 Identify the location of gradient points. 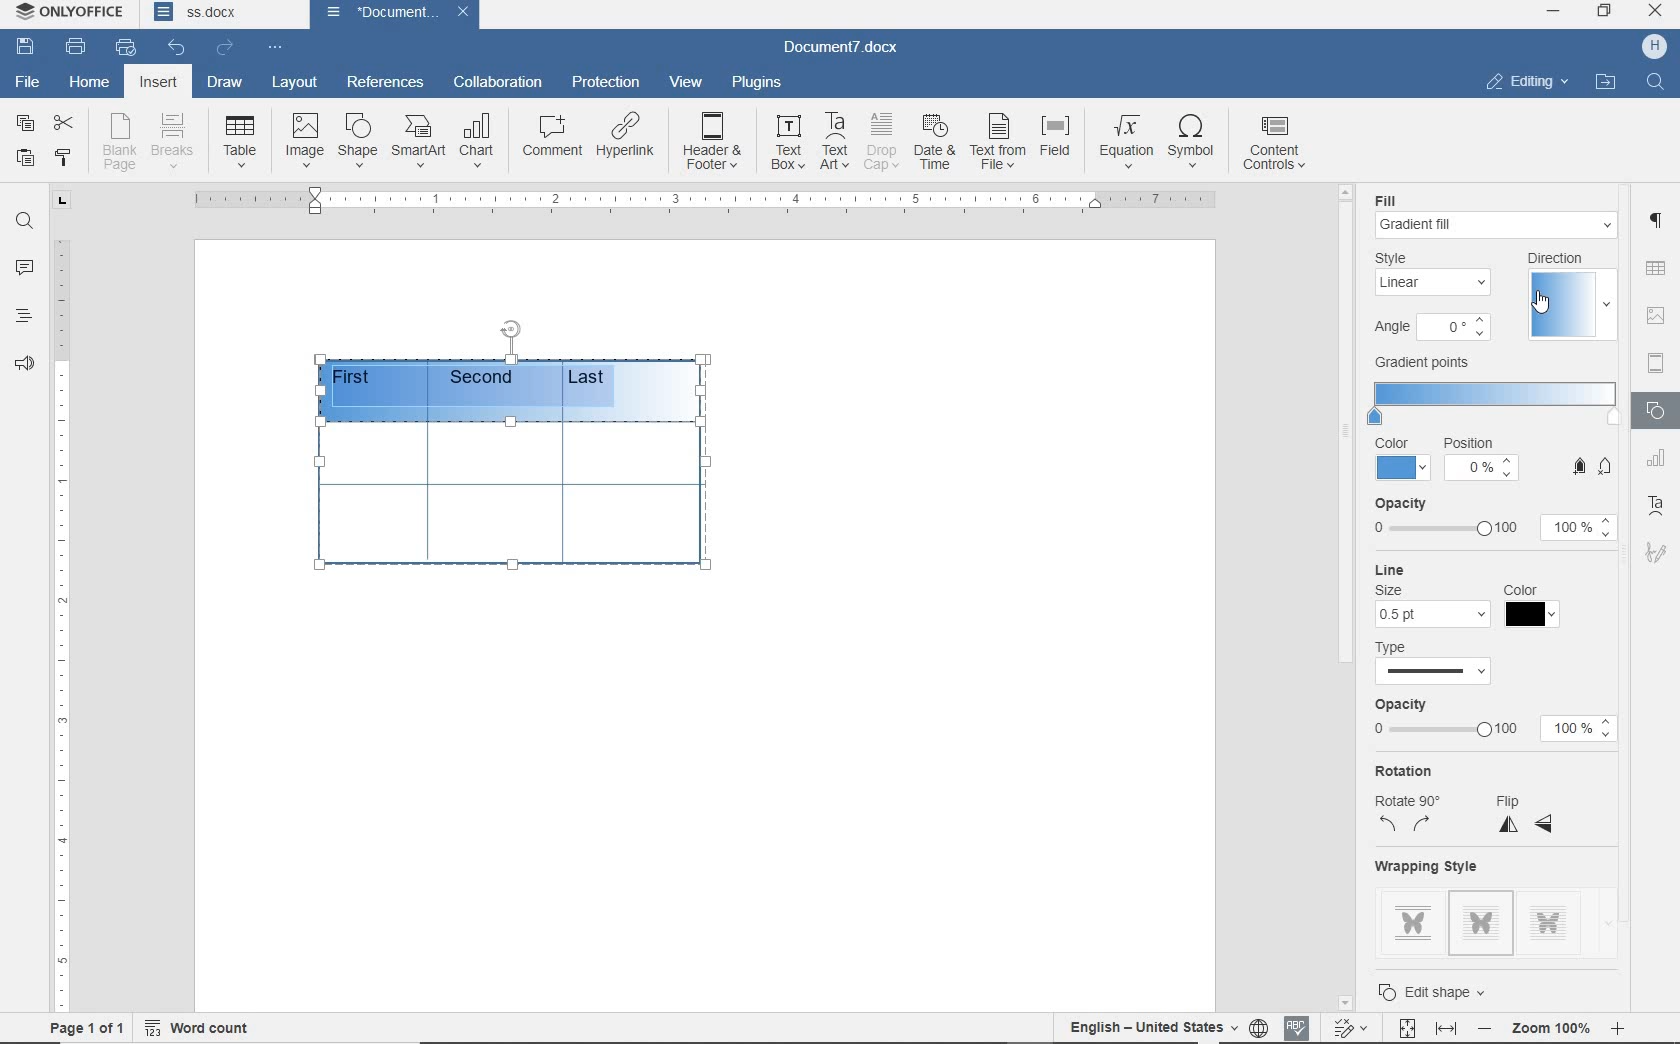
(1425, 364).